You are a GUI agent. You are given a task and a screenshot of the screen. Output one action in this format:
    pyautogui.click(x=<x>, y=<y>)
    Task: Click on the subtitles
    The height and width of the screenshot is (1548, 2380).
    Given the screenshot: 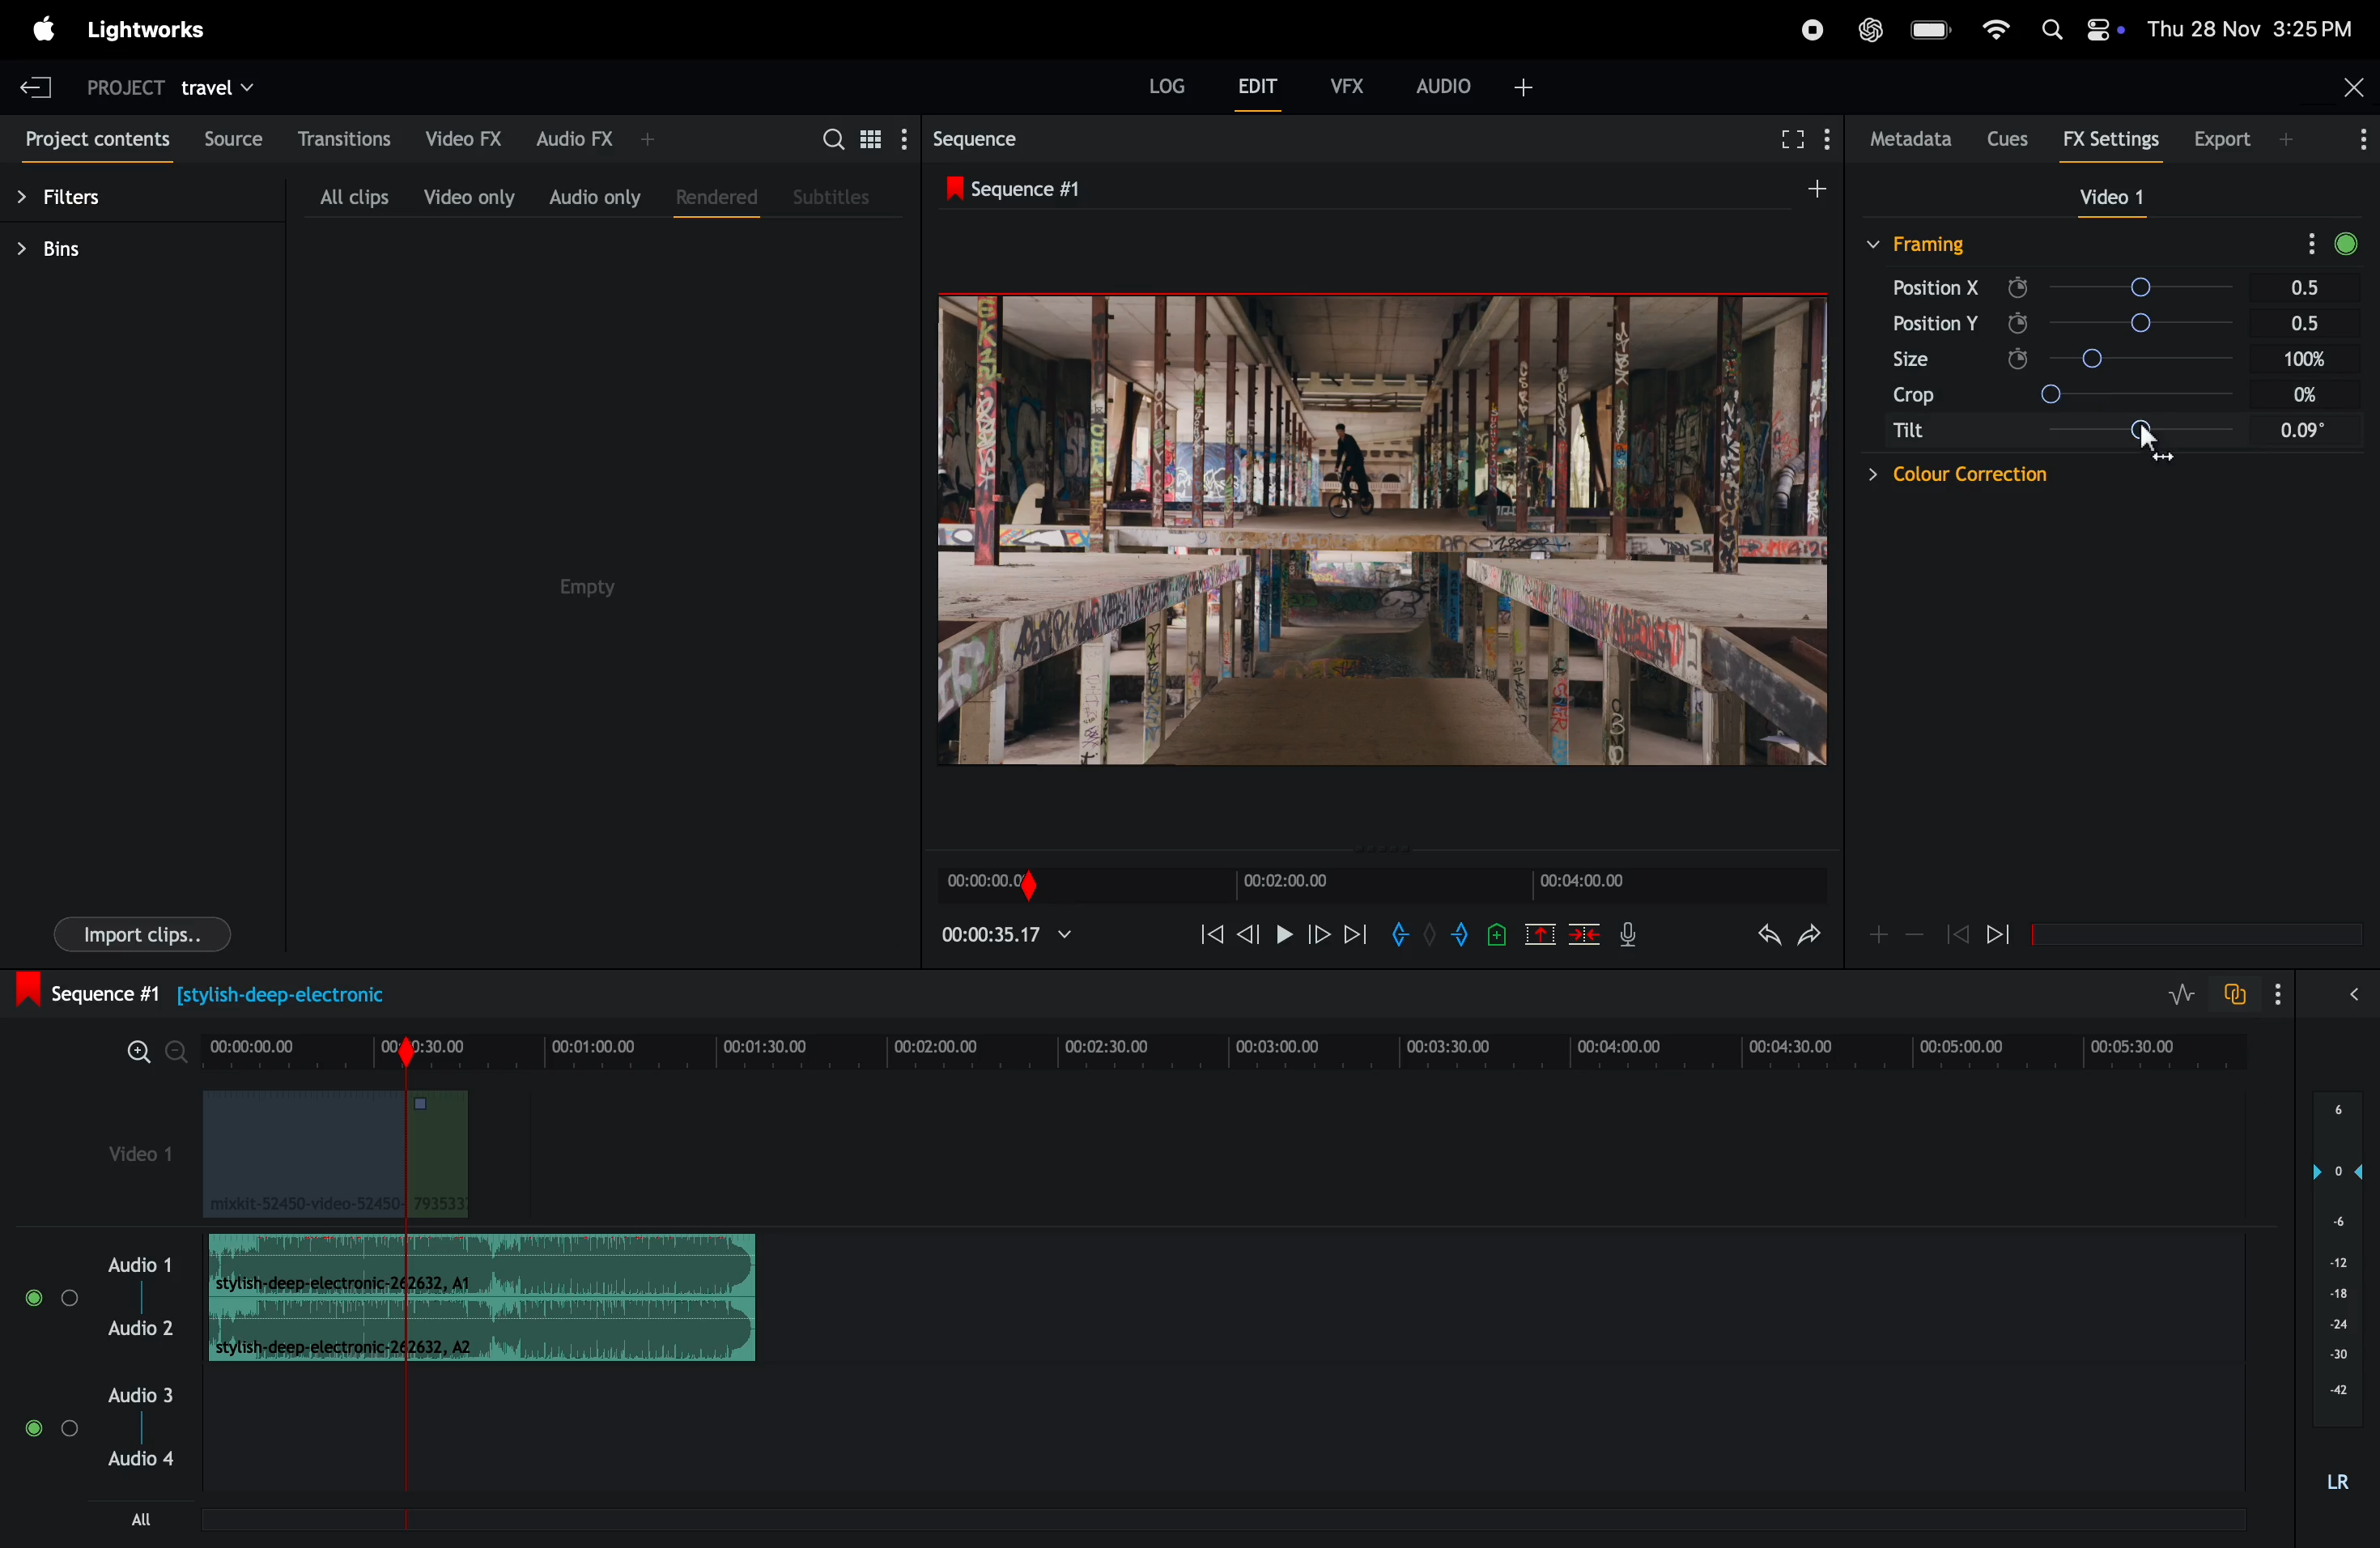 What is the action you would take?
    pyautogui.click(x=838, y=195)
    